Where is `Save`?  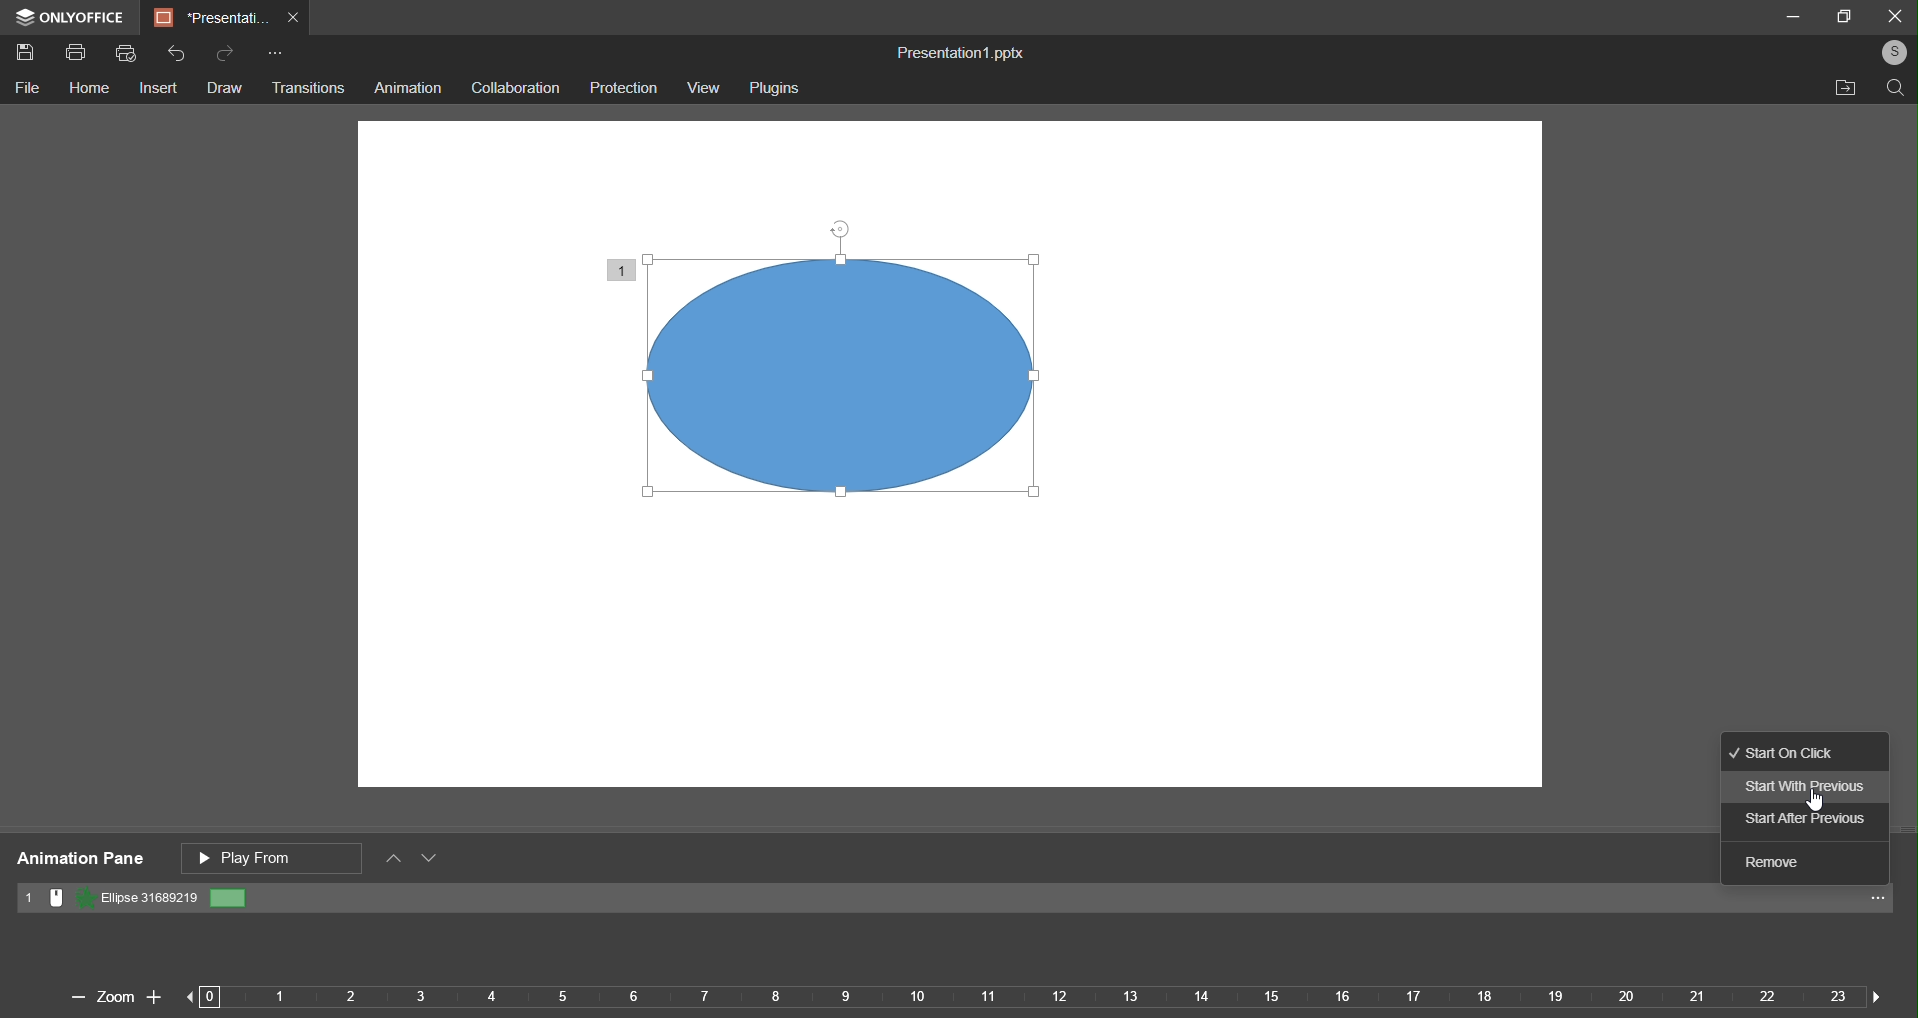
Save is located at coordinates (28, 54).